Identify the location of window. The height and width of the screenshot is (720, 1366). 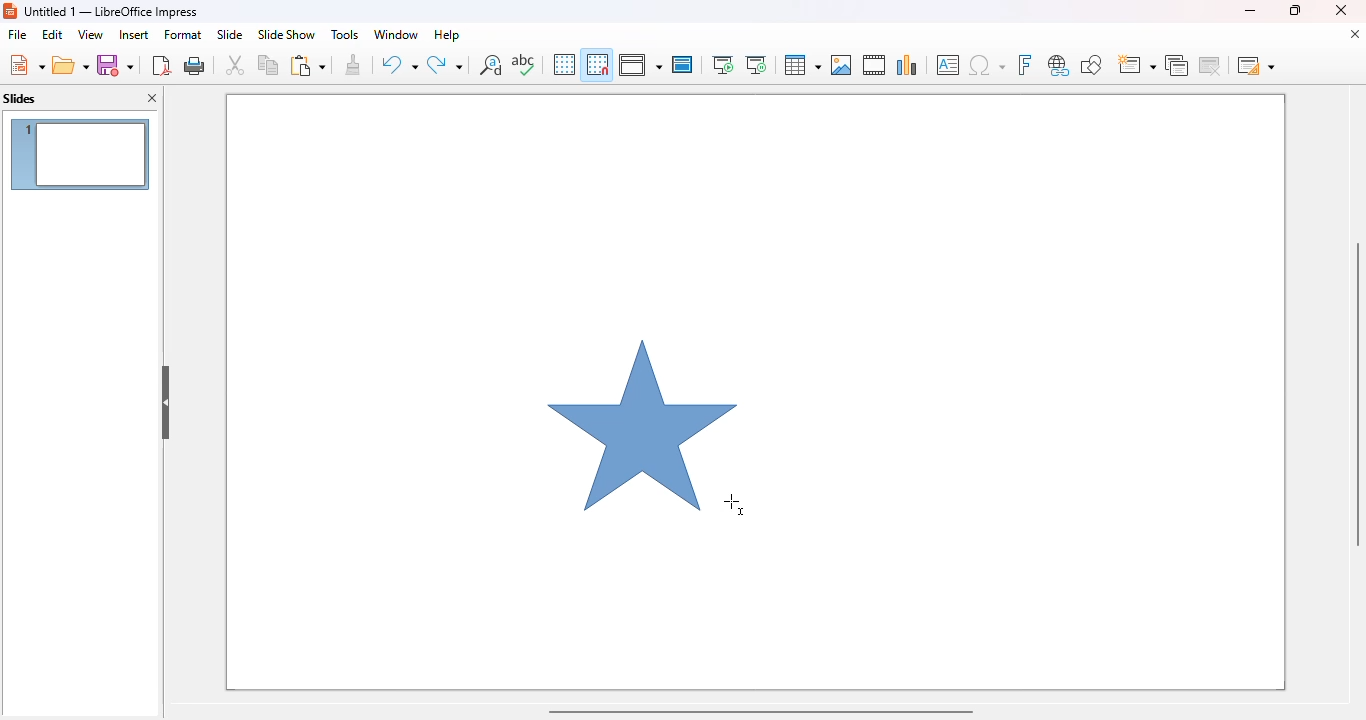
(395, 34).